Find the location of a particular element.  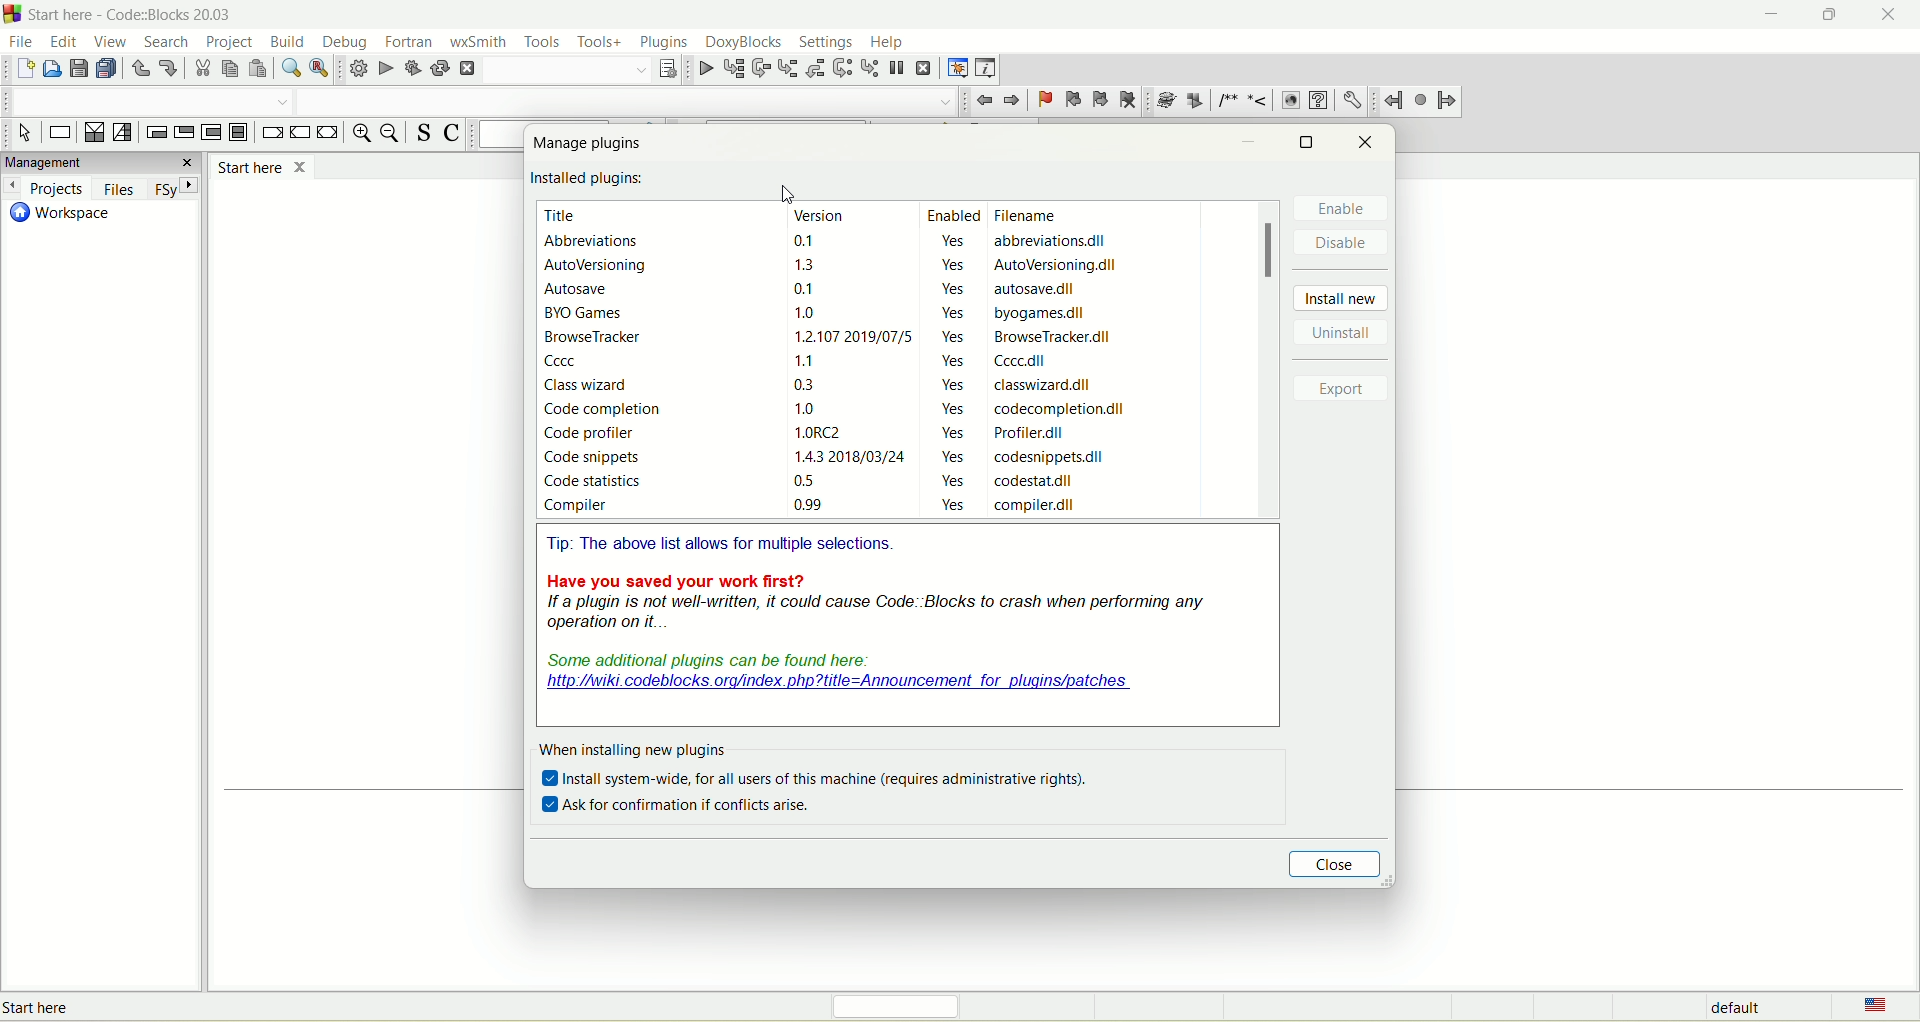

abort debugger is located at coordinates (925, 67).